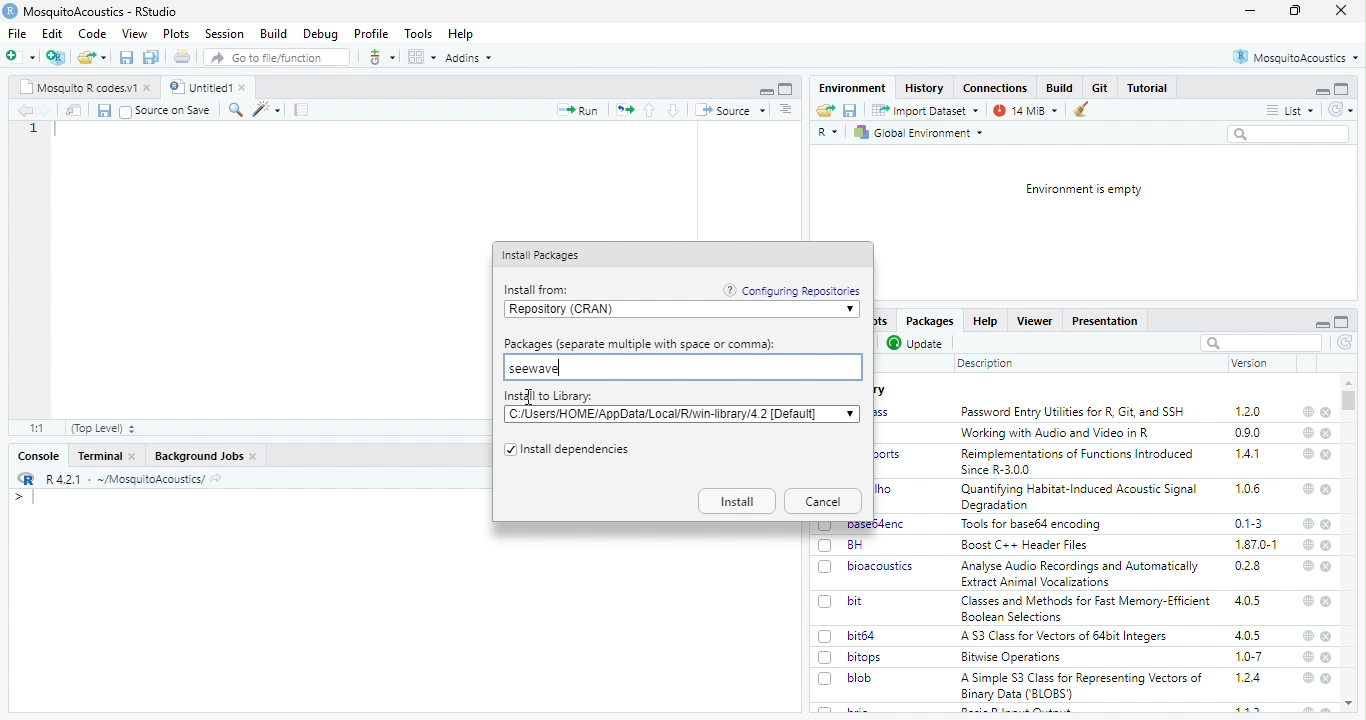 Image resolution: width=1366 pixels, height=720 pixels. What do you see at coordinates (1328, 546) in the screenshot?
I see `close` at bounding box center [1328, 546].